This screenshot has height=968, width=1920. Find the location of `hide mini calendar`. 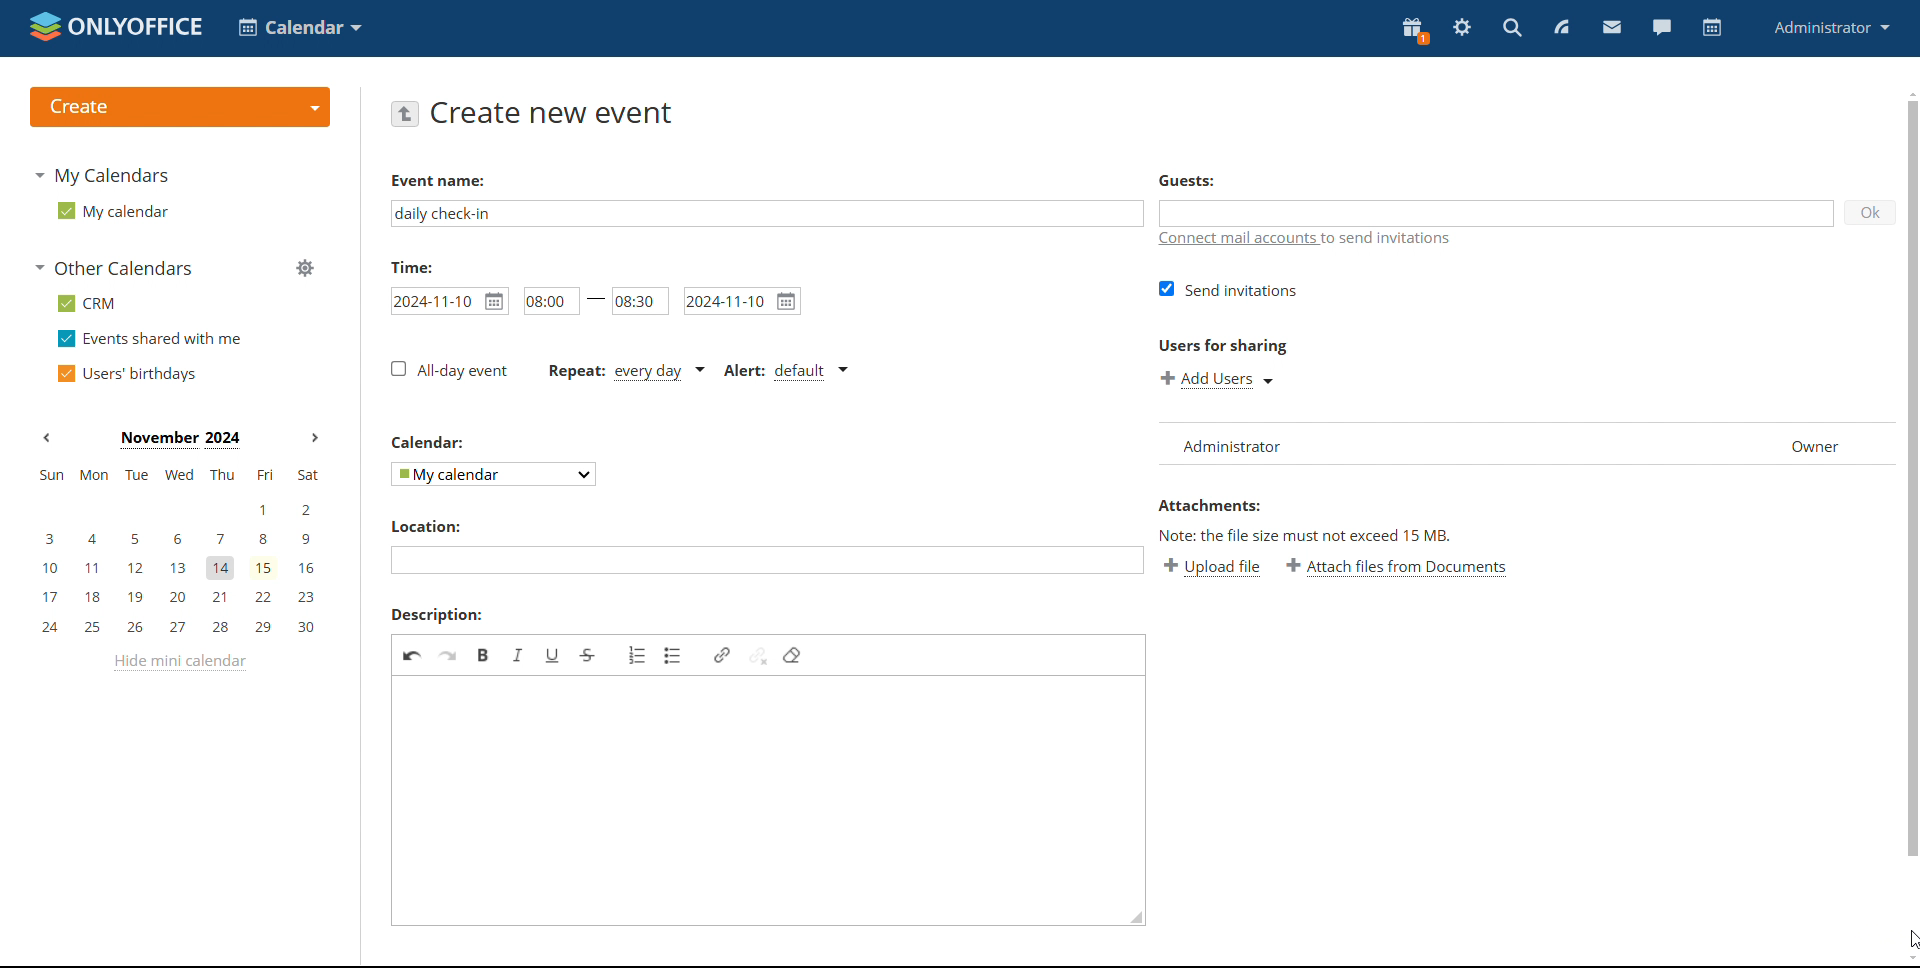

hide mini calendar is located at coordinates (177, 663).